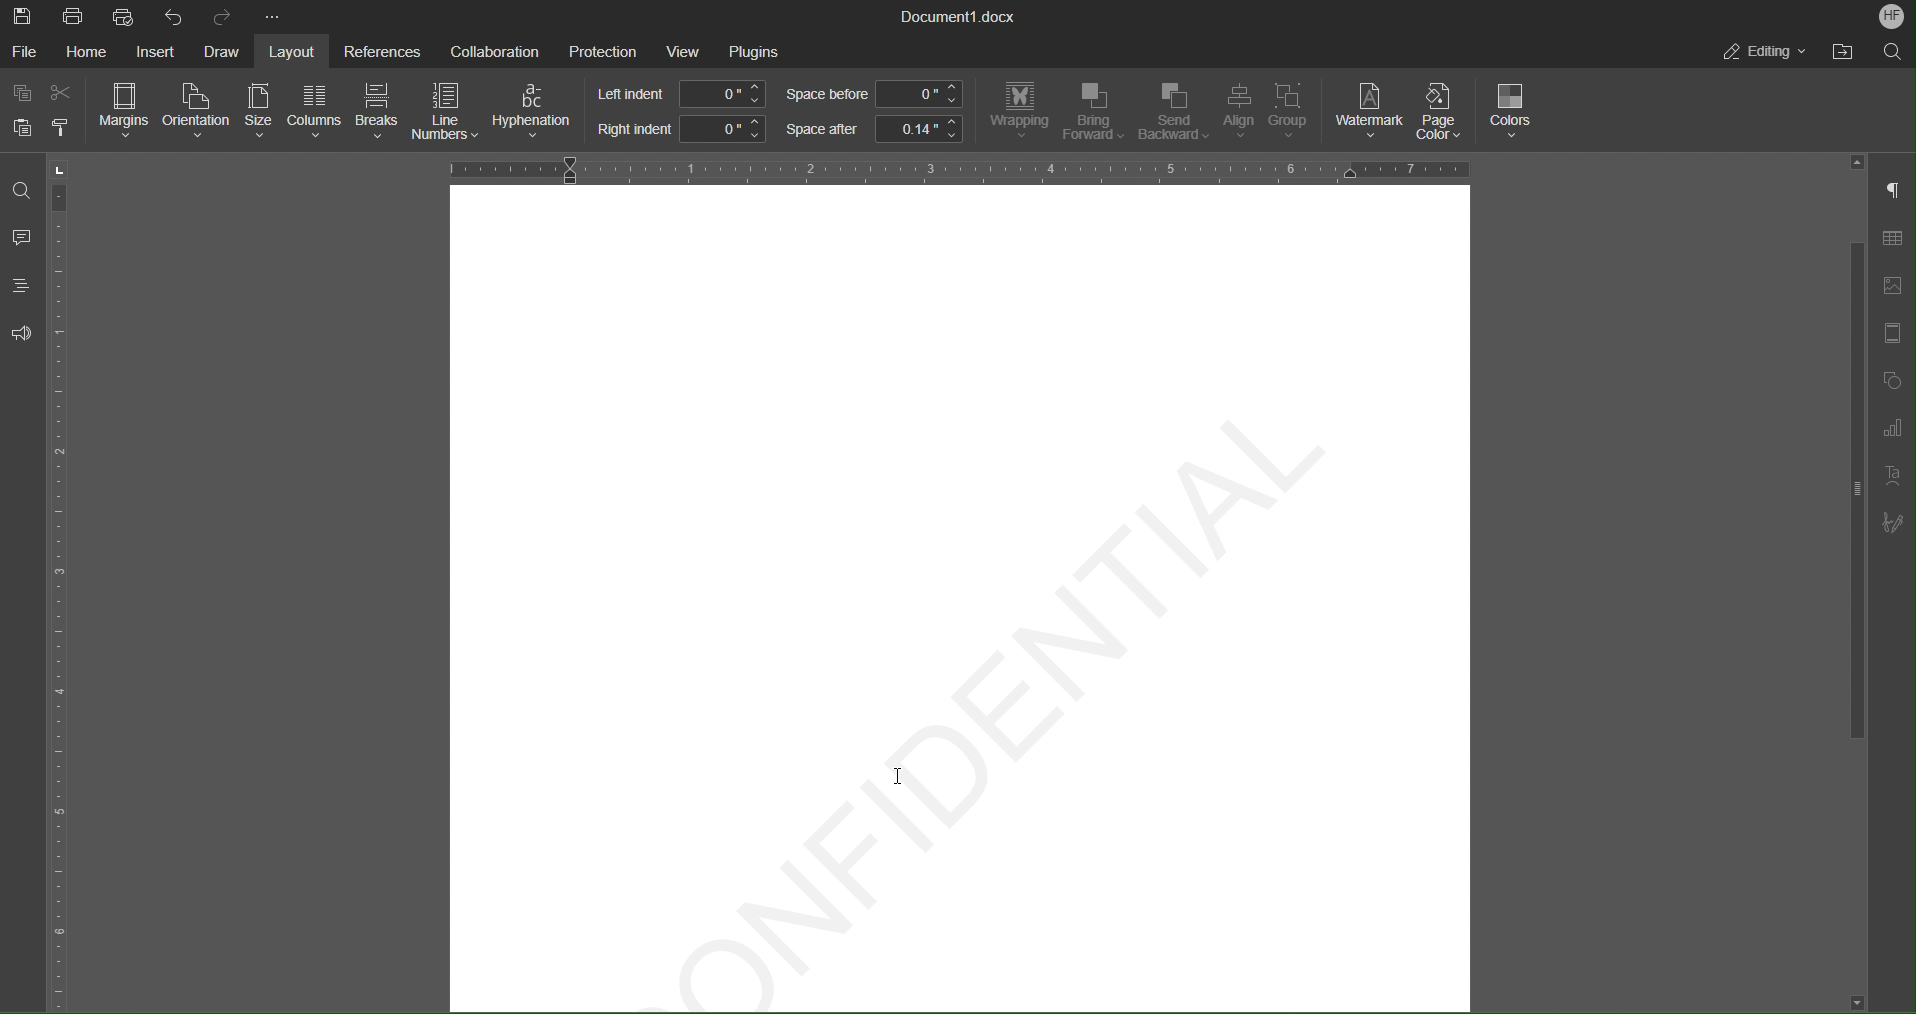 This screenshot has height=1014, width=1916. What do you see at coordinates (379, 51) in the screenshot?
I see `References` at bounding box center [379, 51].